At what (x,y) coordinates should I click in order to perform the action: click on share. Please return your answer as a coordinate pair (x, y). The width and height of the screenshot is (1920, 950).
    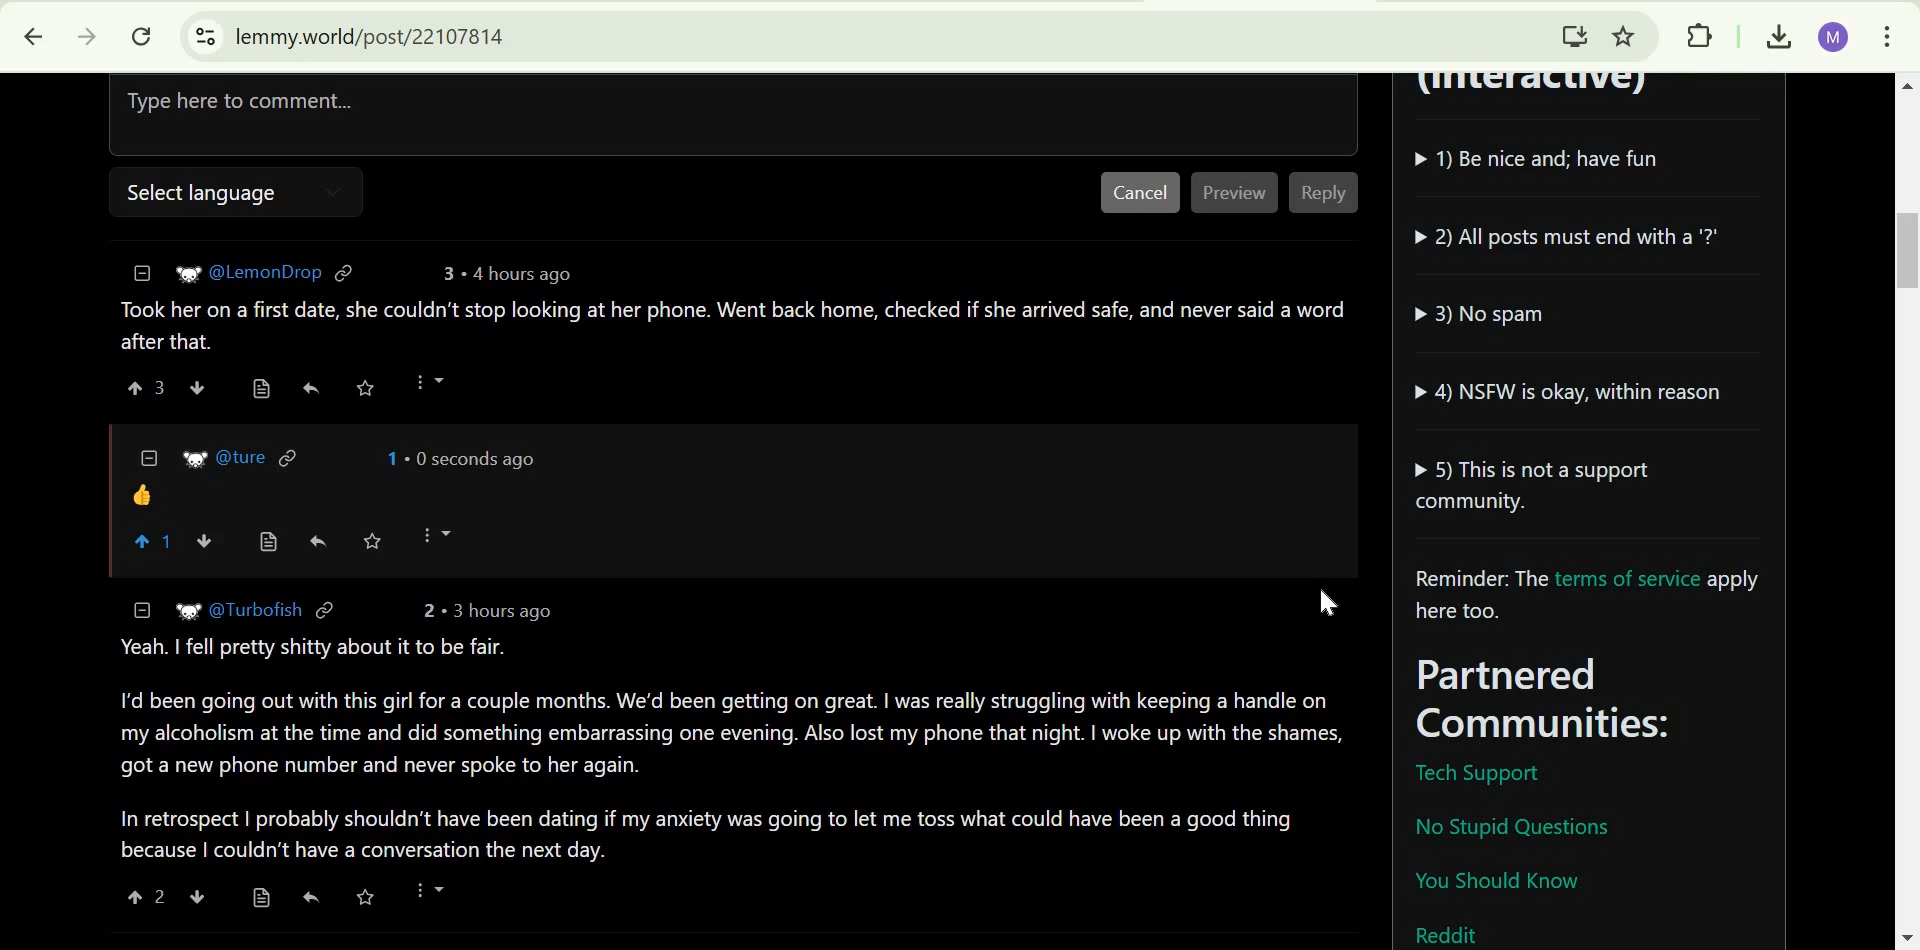
    Looking at the image, I should click on (321, 540).